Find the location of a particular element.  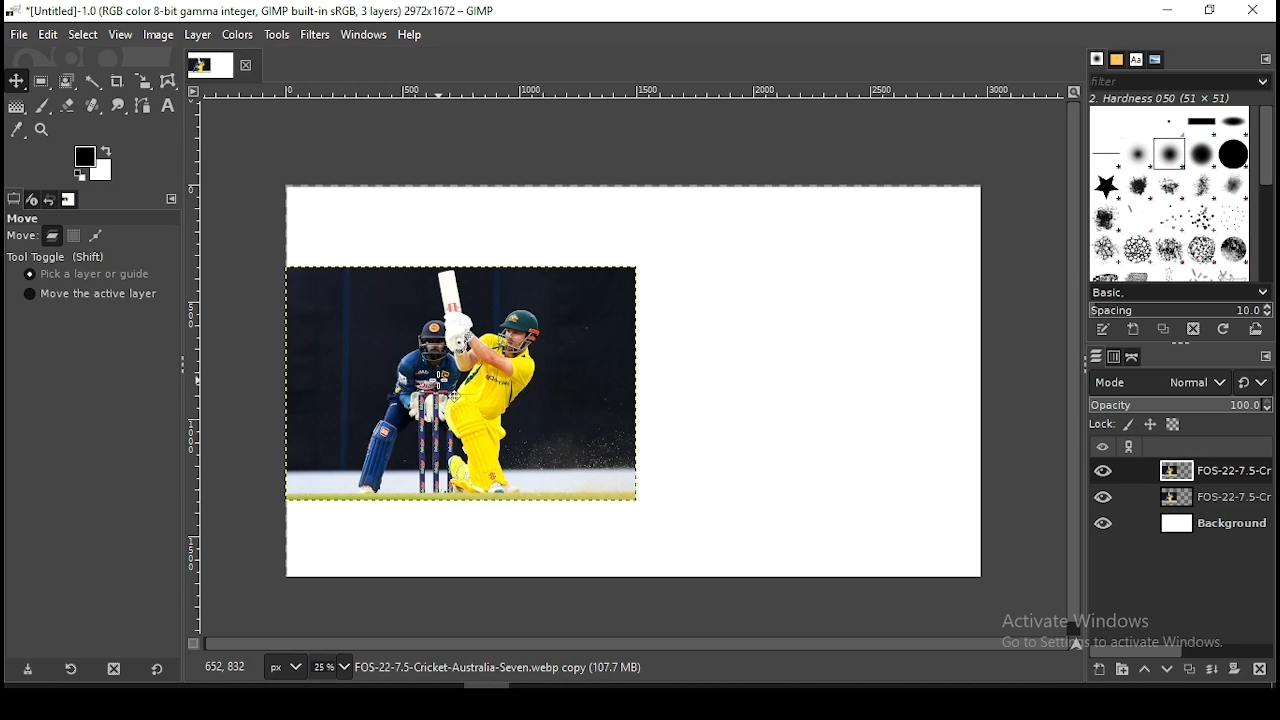

undo history is located at coordinates (49, 200).